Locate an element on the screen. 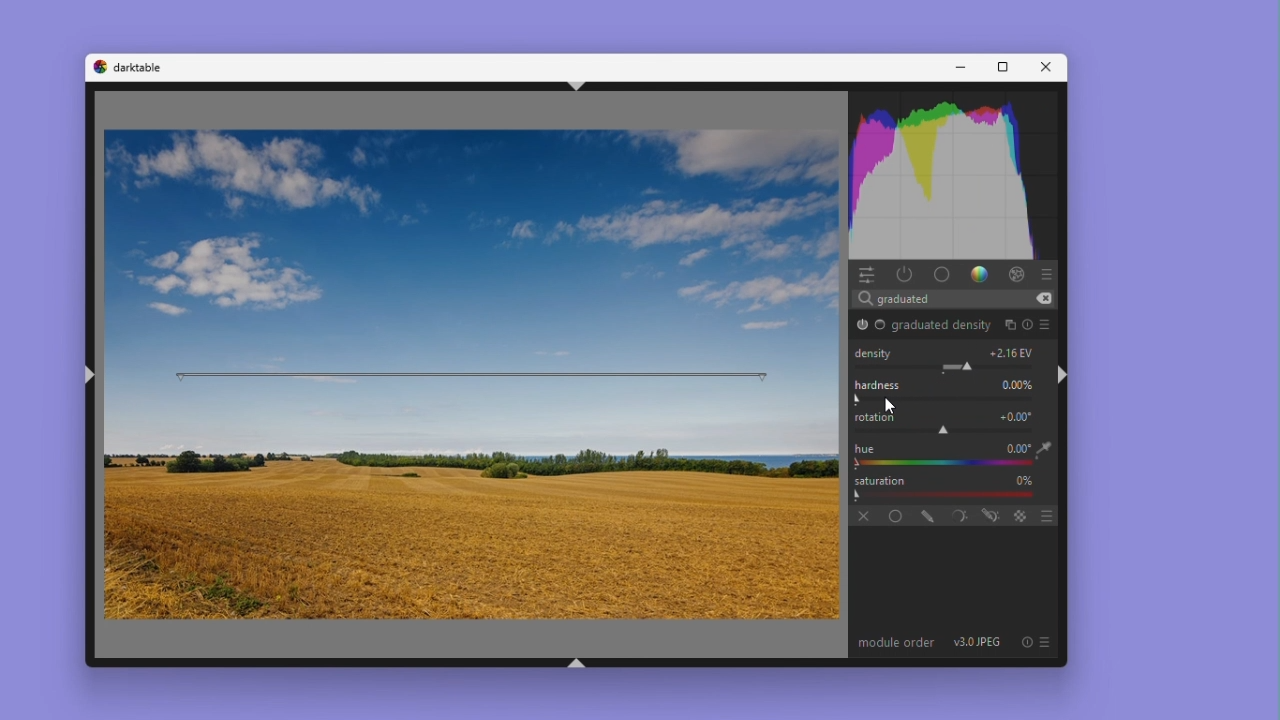 This screenshot has height=720, width=1280. 0% is located at coordinates (1023, 480).